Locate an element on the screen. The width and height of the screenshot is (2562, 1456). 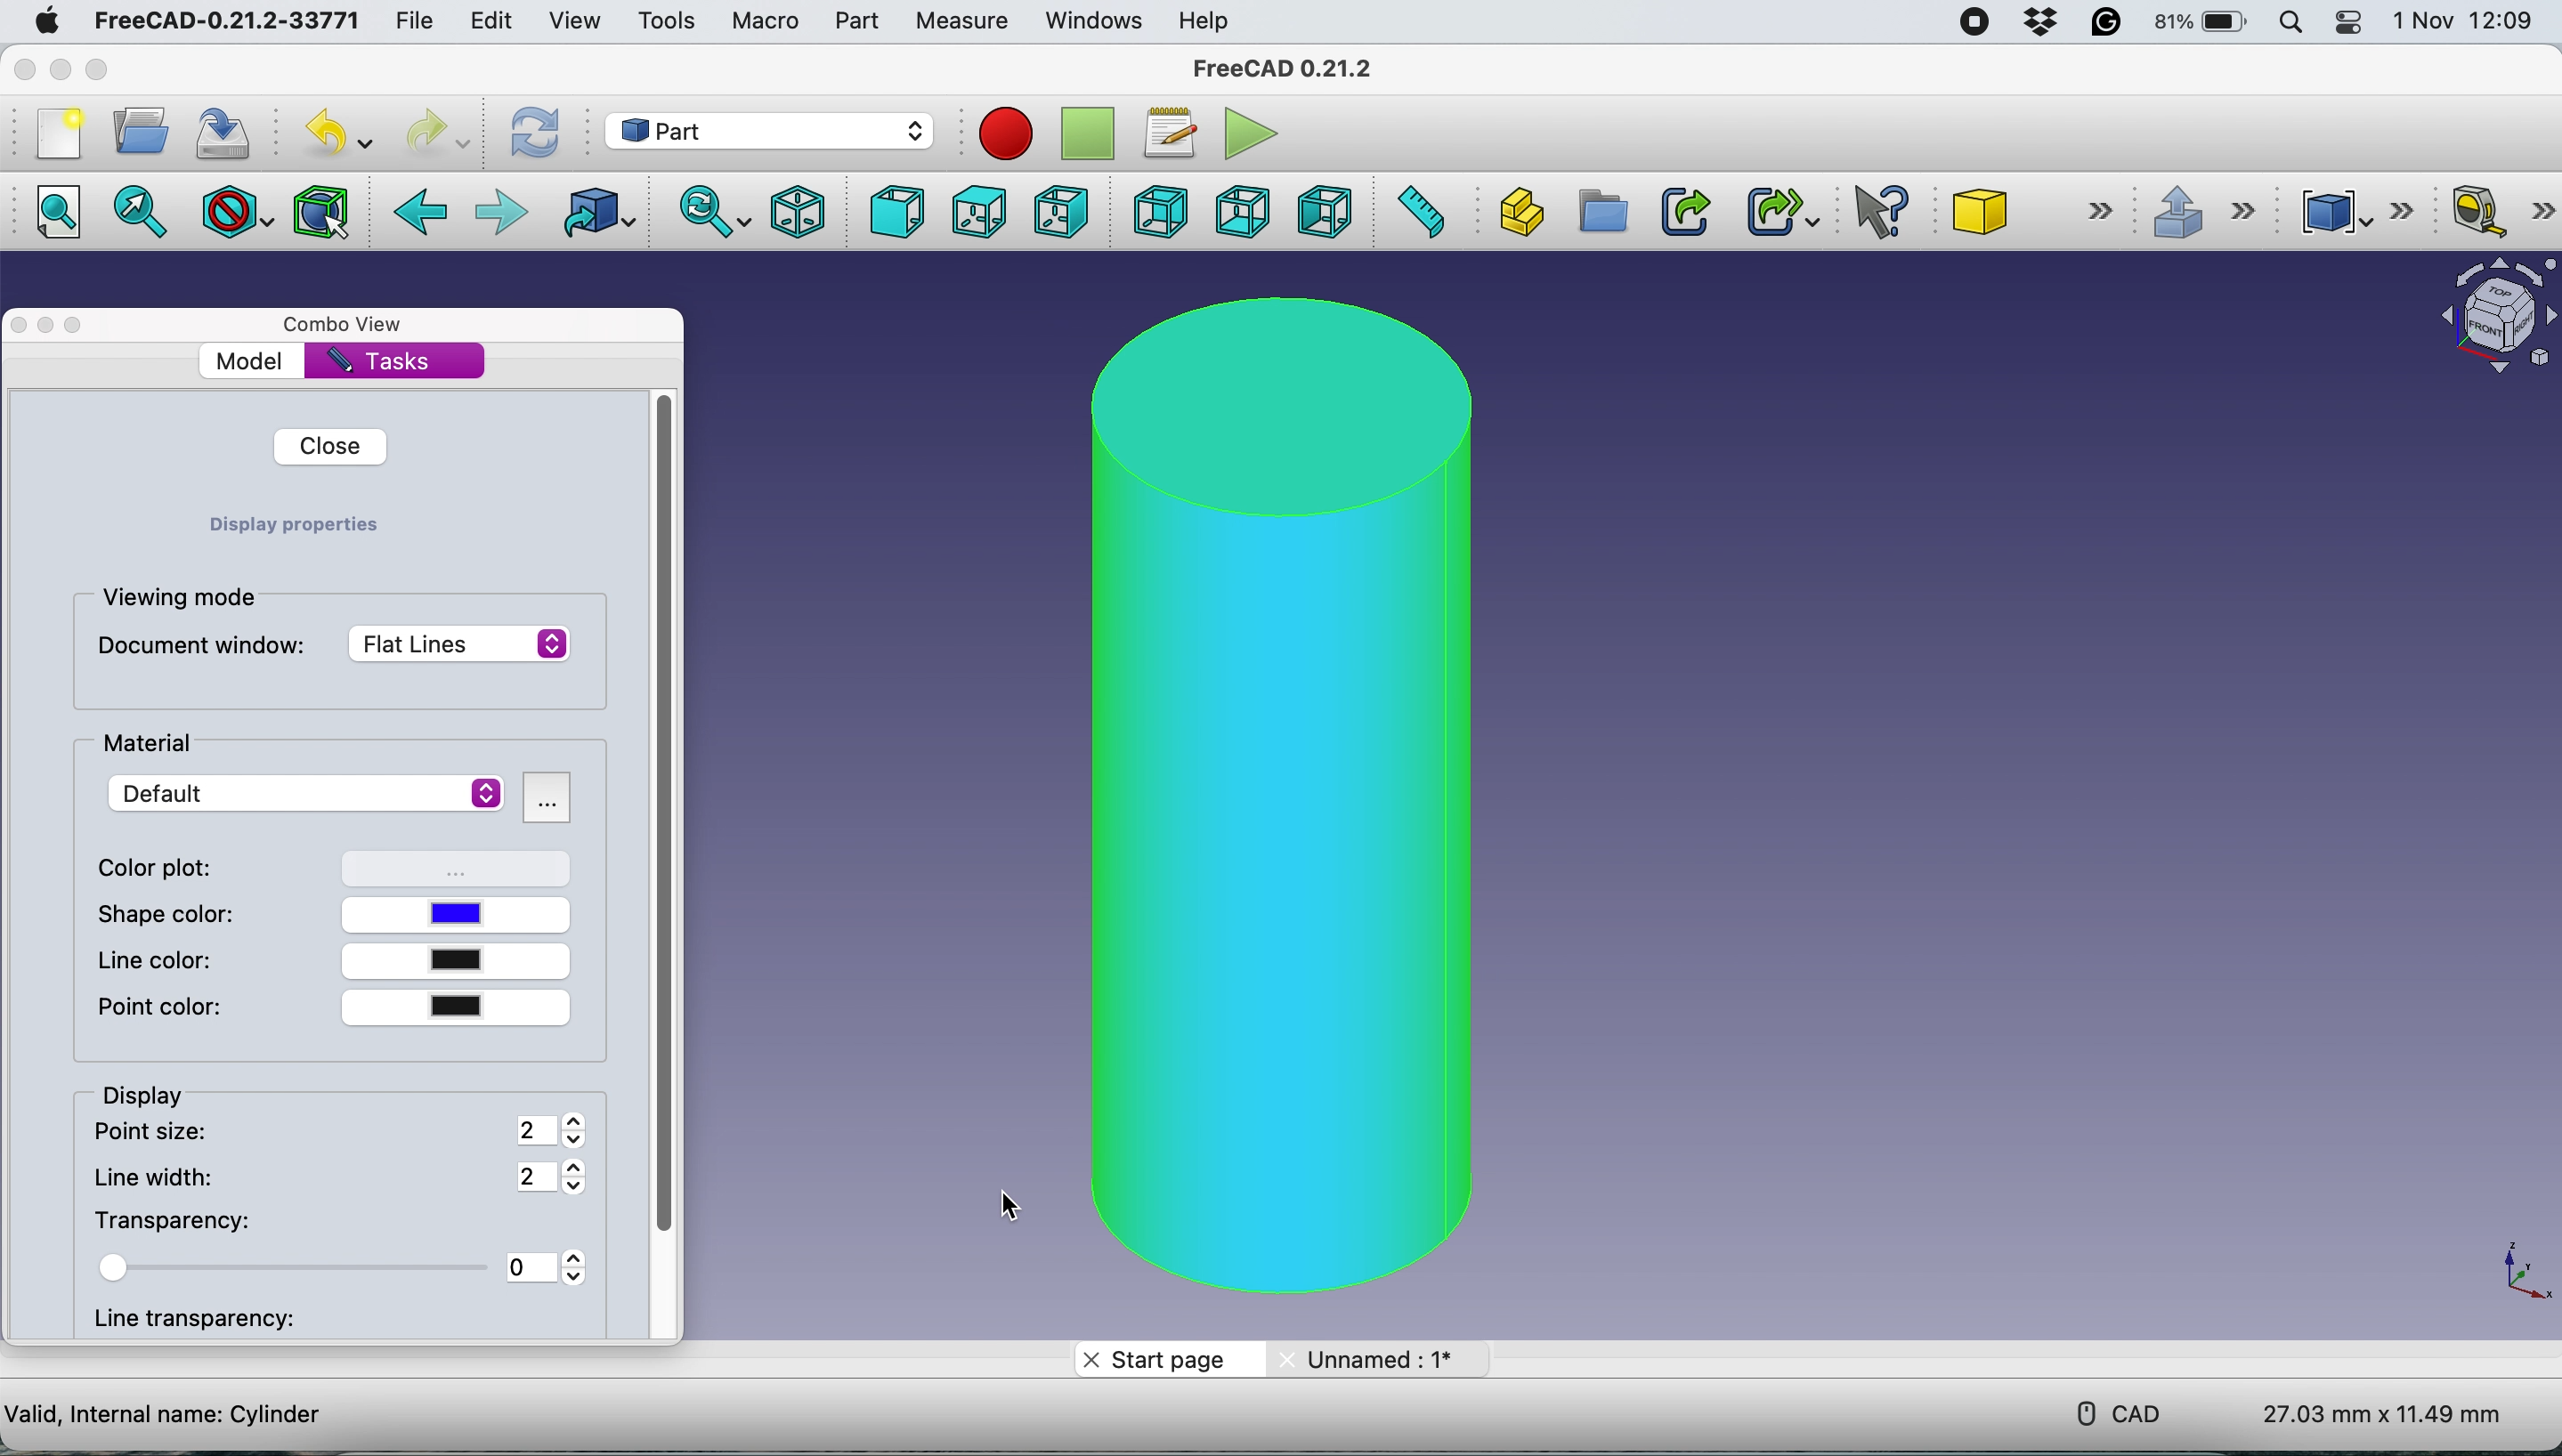
shape color is located at coordinates (295, 913).